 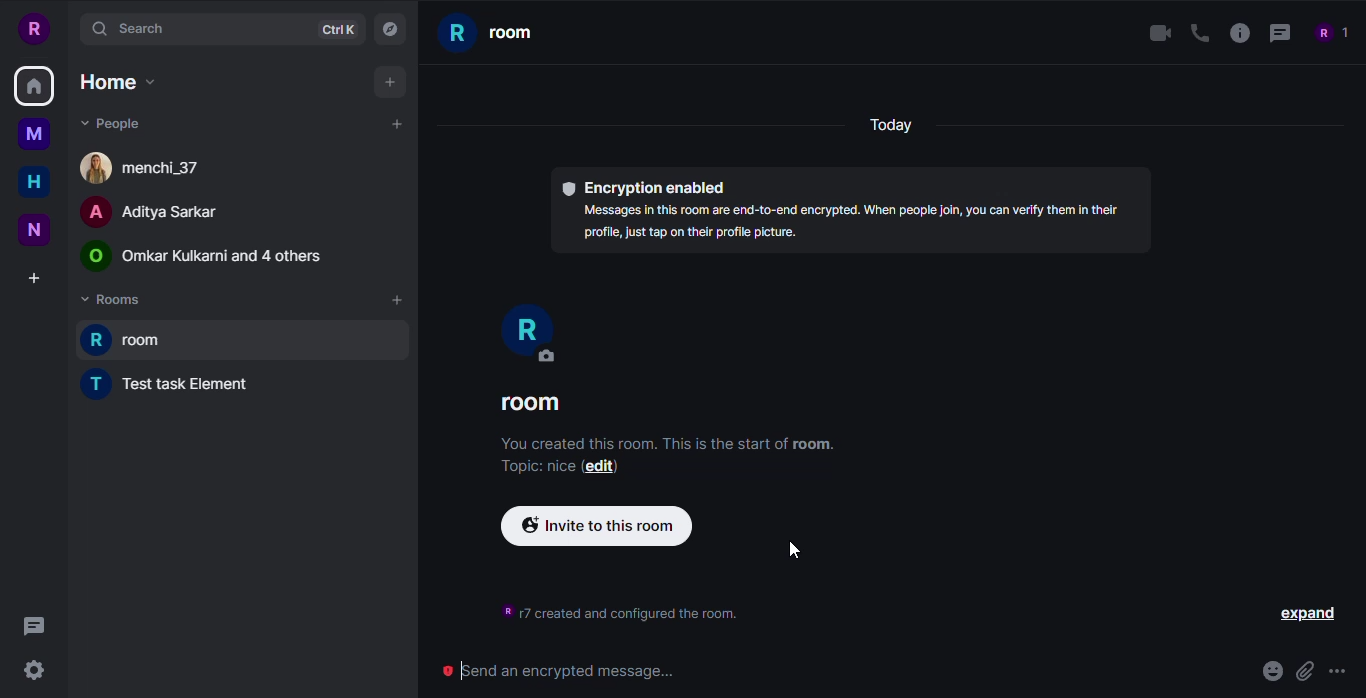 What do you see at coordinates (115, 81) in the screenshot?
I see `home` at bounding box center [115, 81].